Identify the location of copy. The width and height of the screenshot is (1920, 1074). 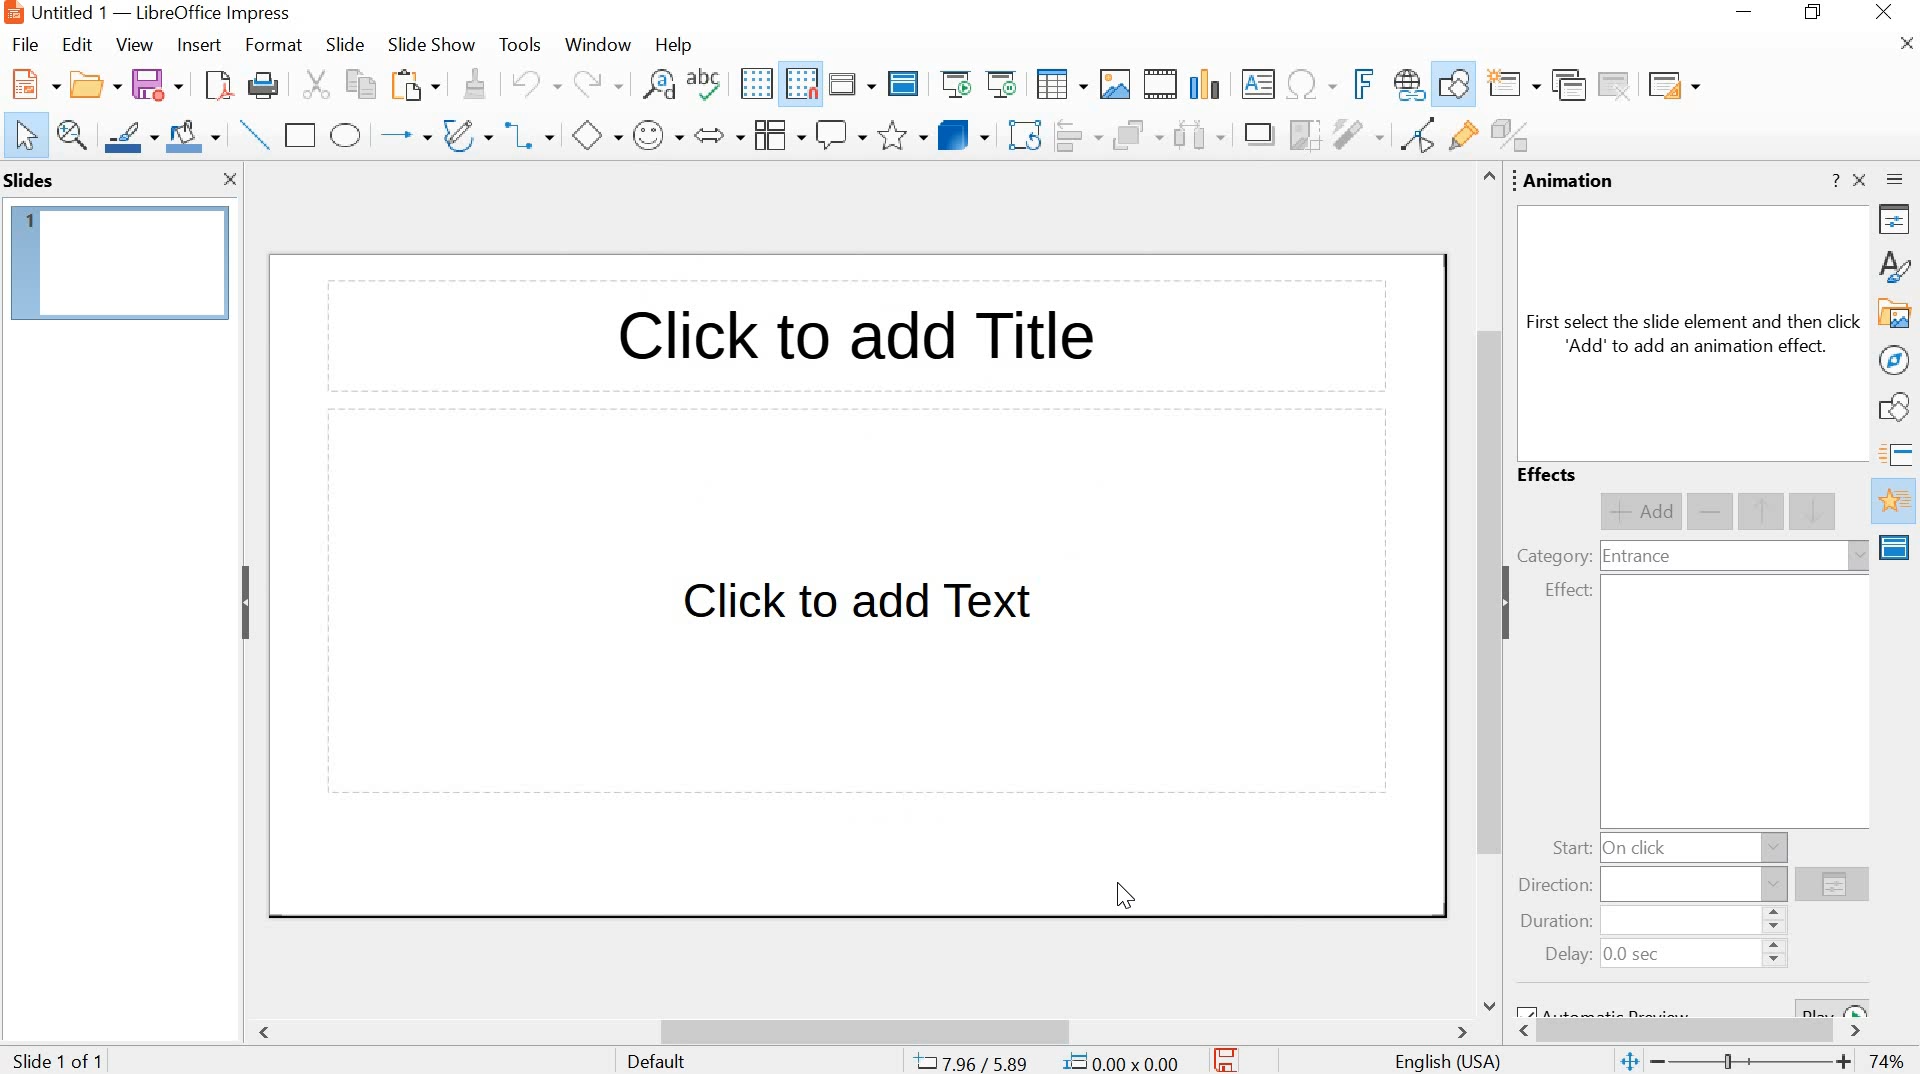
(356, 84).